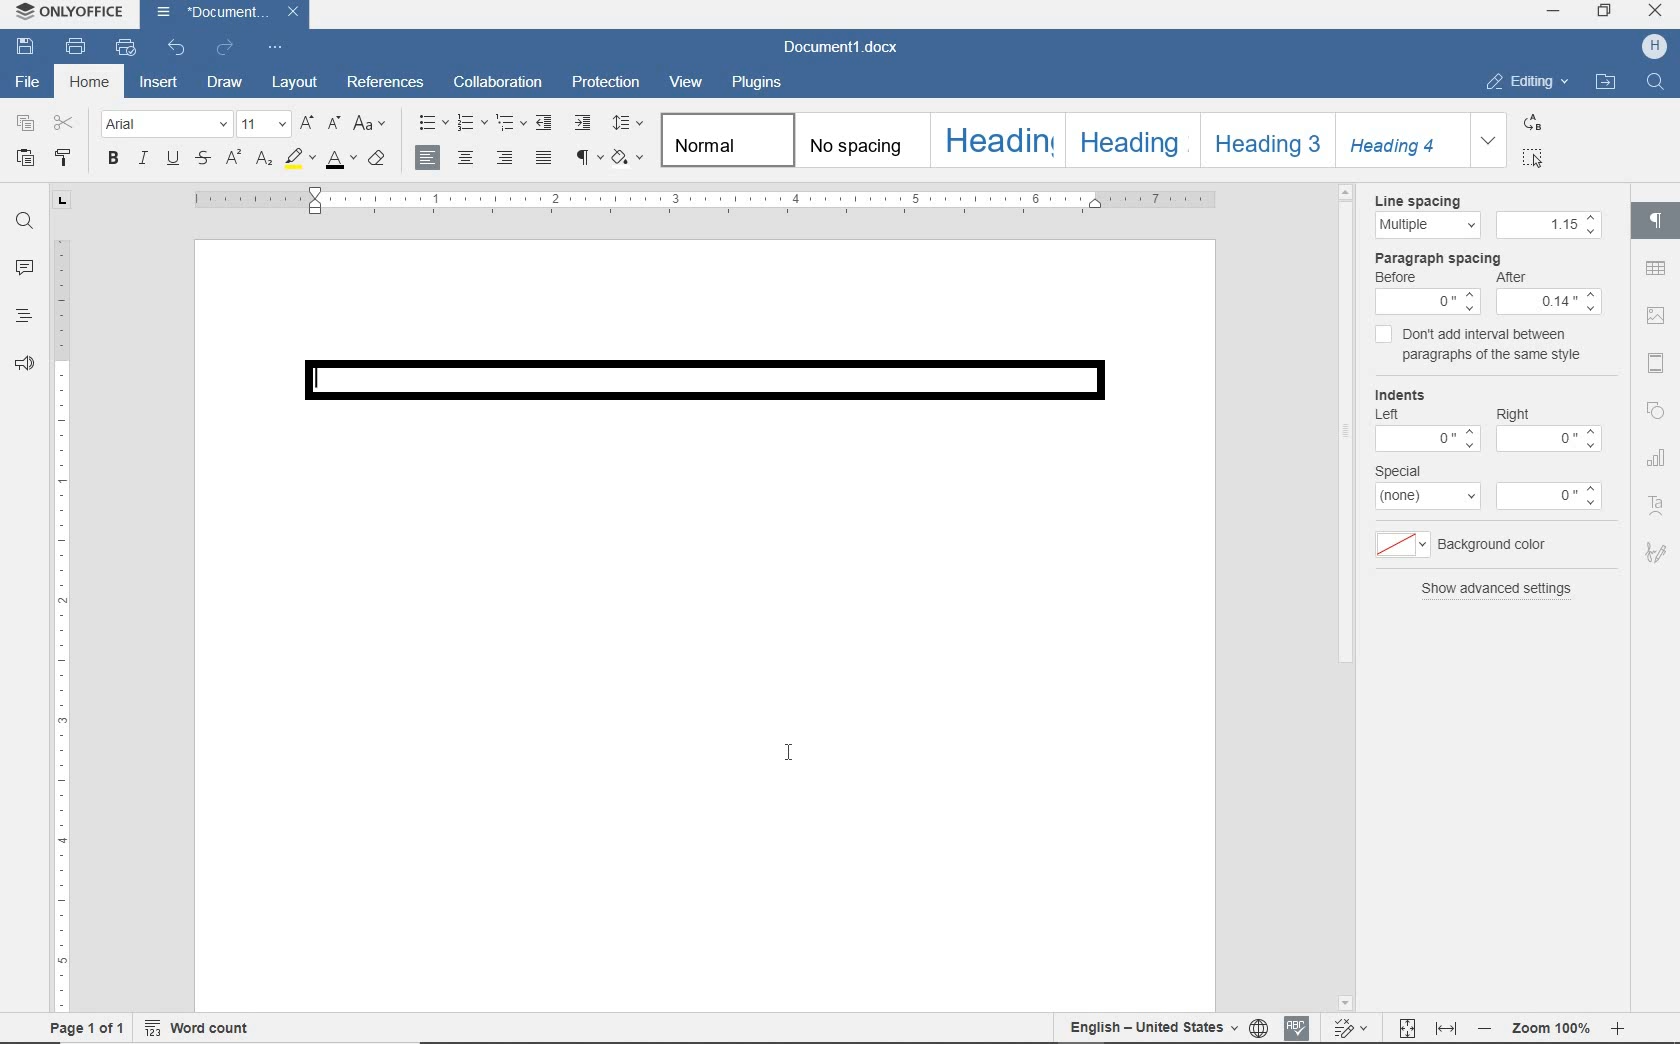  What do you see at coordinates (584, 123) in the screenshot?
I see `increase indent` at bounding box center [584, 123].